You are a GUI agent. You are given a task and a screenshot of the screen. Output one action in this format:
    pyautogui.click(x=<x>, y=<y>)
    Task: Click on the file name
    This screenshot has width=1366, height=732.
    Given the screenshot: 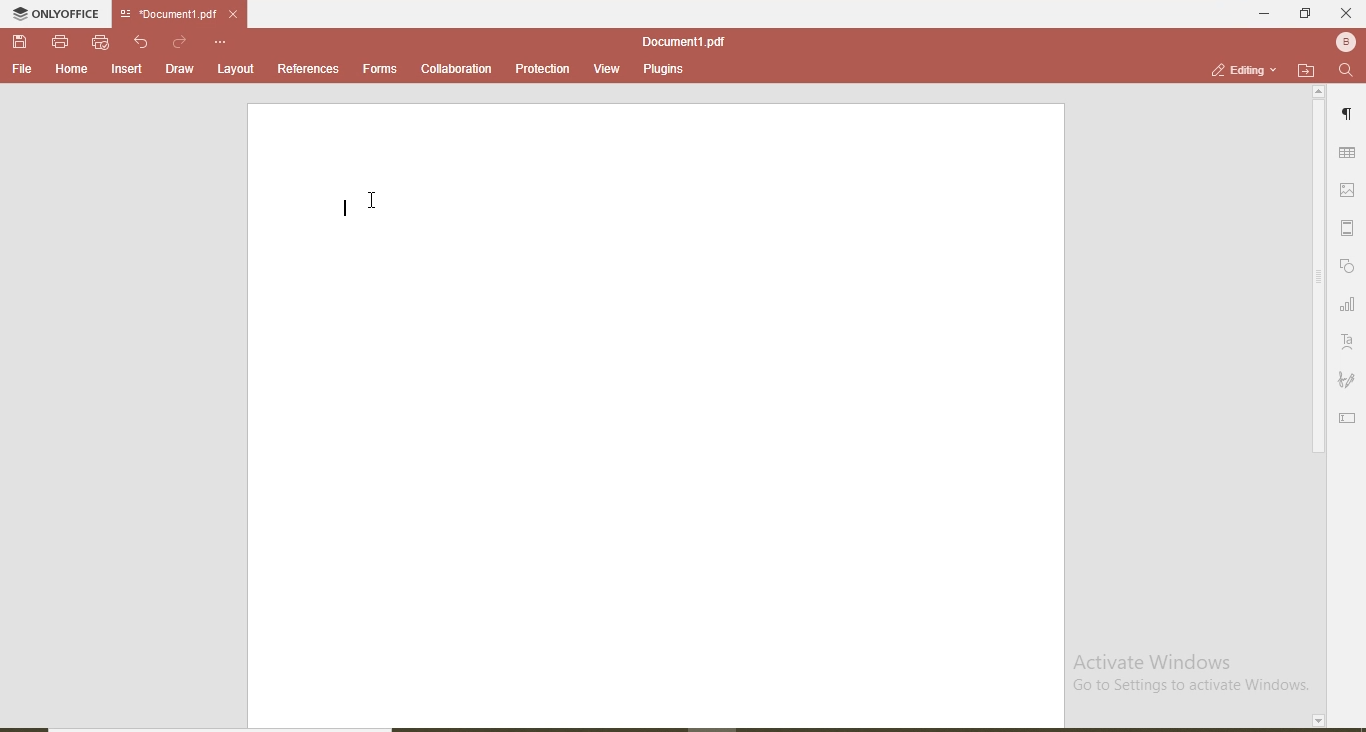 What is the action you would take?
    pyautogui.click(x=164, y=15)
    